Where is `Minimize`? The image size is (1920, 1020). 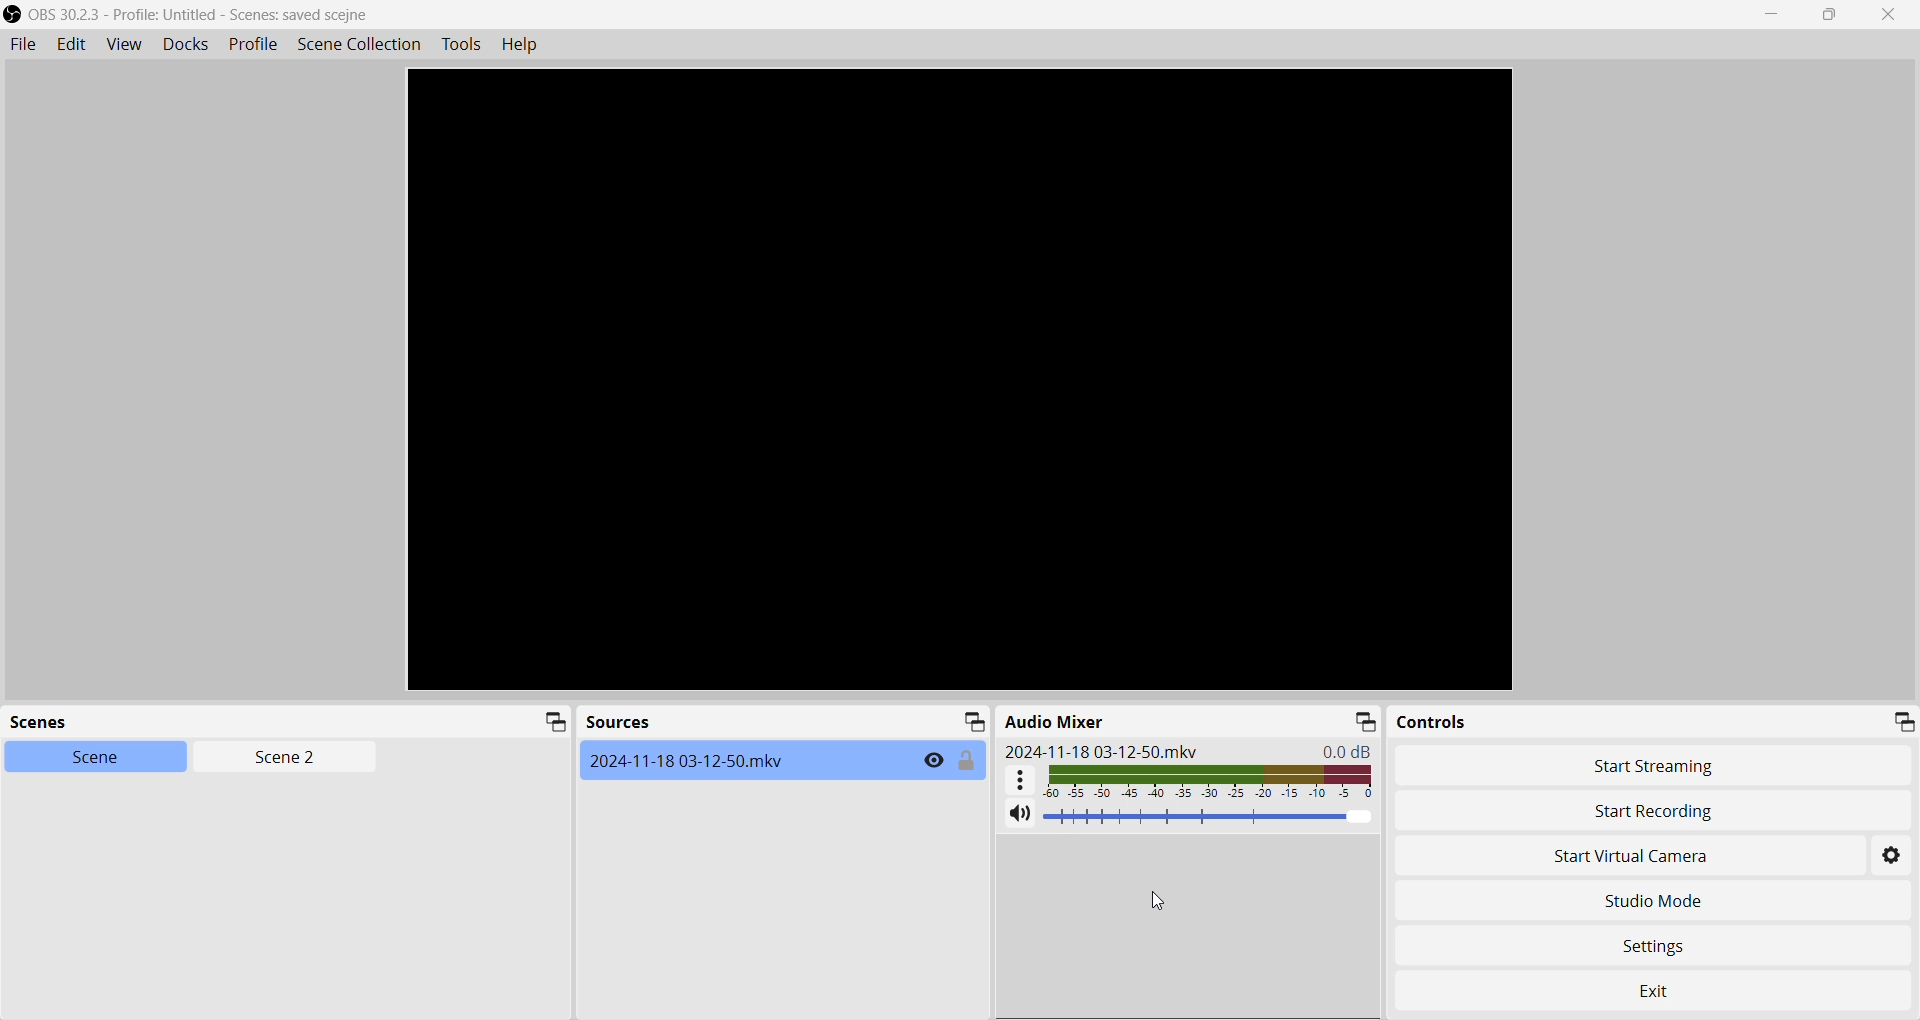
Minimize is located at coordinates (1777, 15).